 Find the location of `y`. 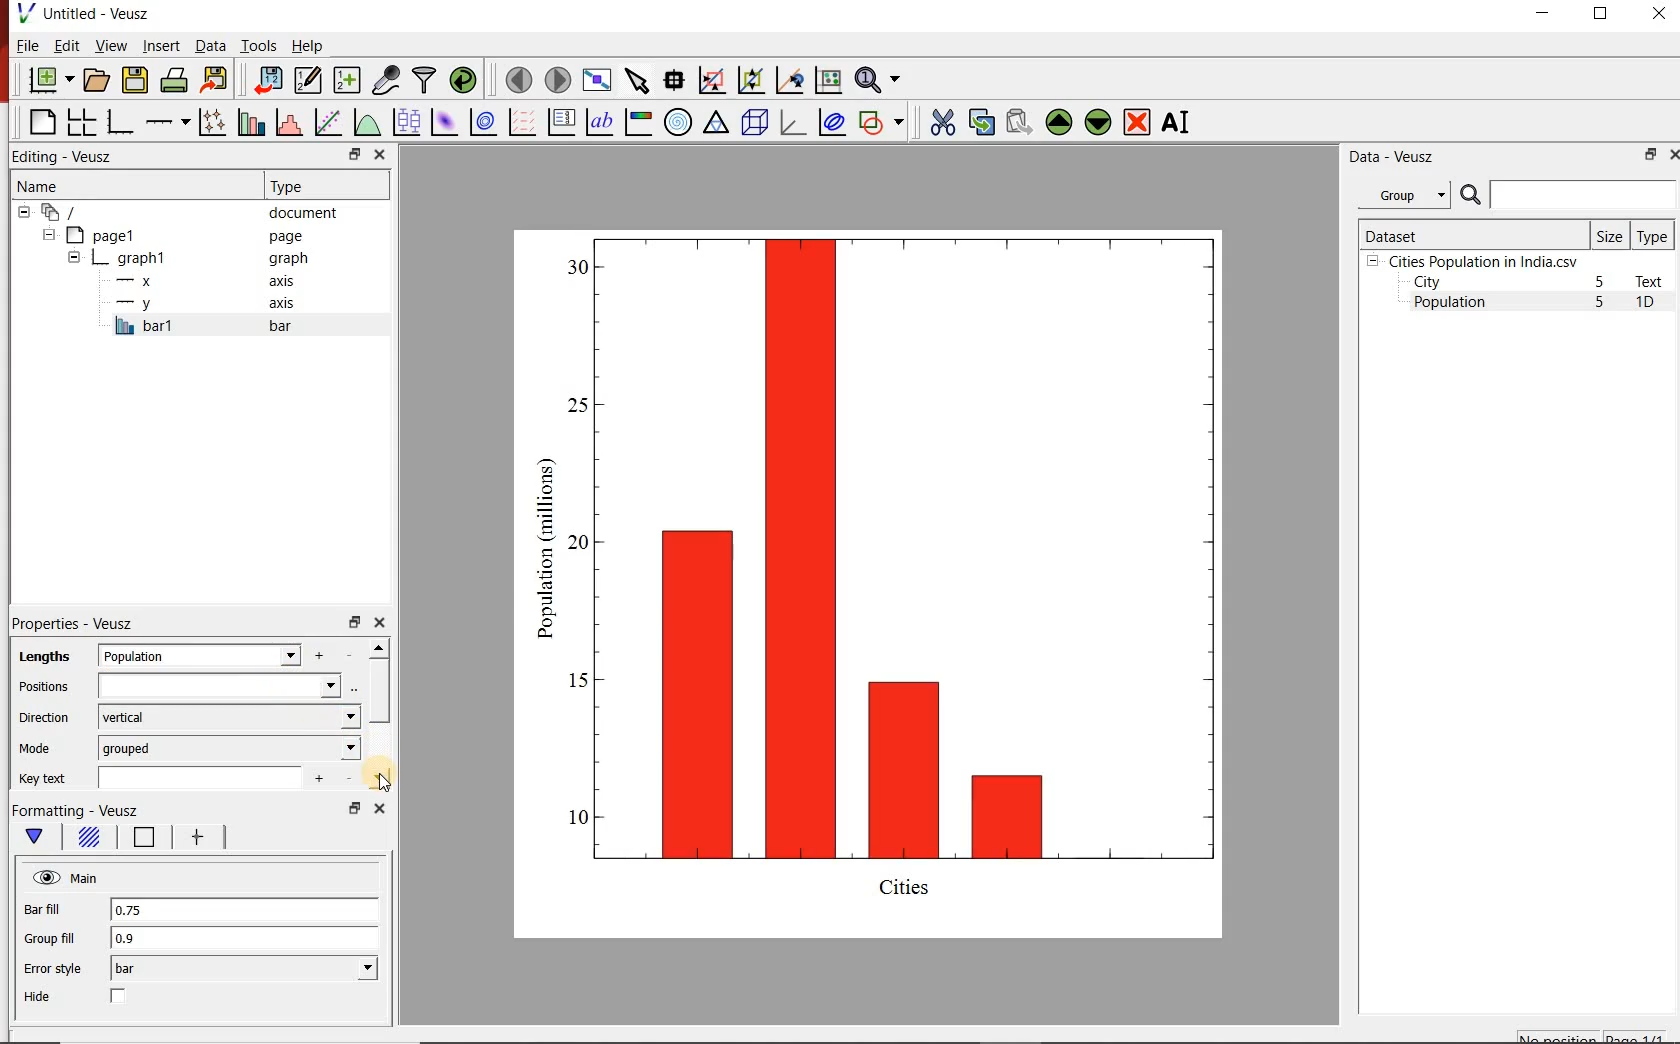

y is located at coordinates (227, 655).